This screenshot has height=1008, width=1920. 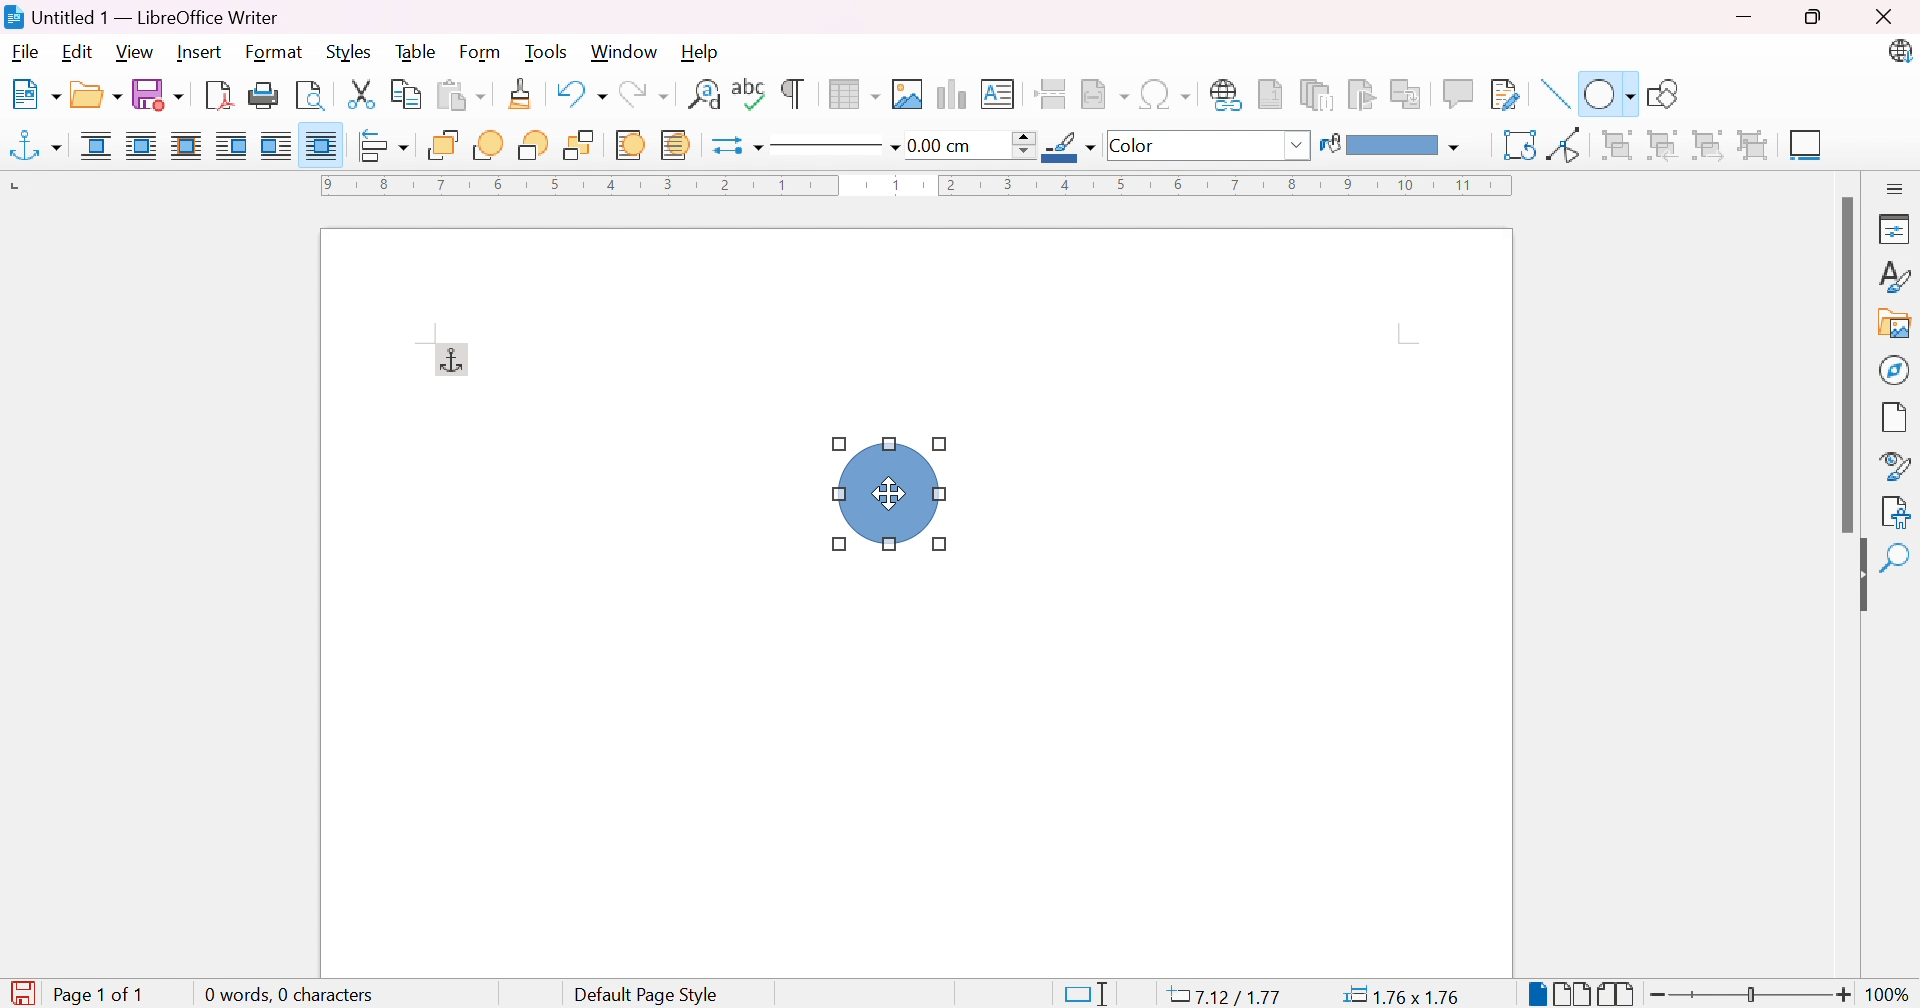 What do you see at coordinates (580, 146) in the screenshot?
I see `Send to back` at bounding box center [580, 146].